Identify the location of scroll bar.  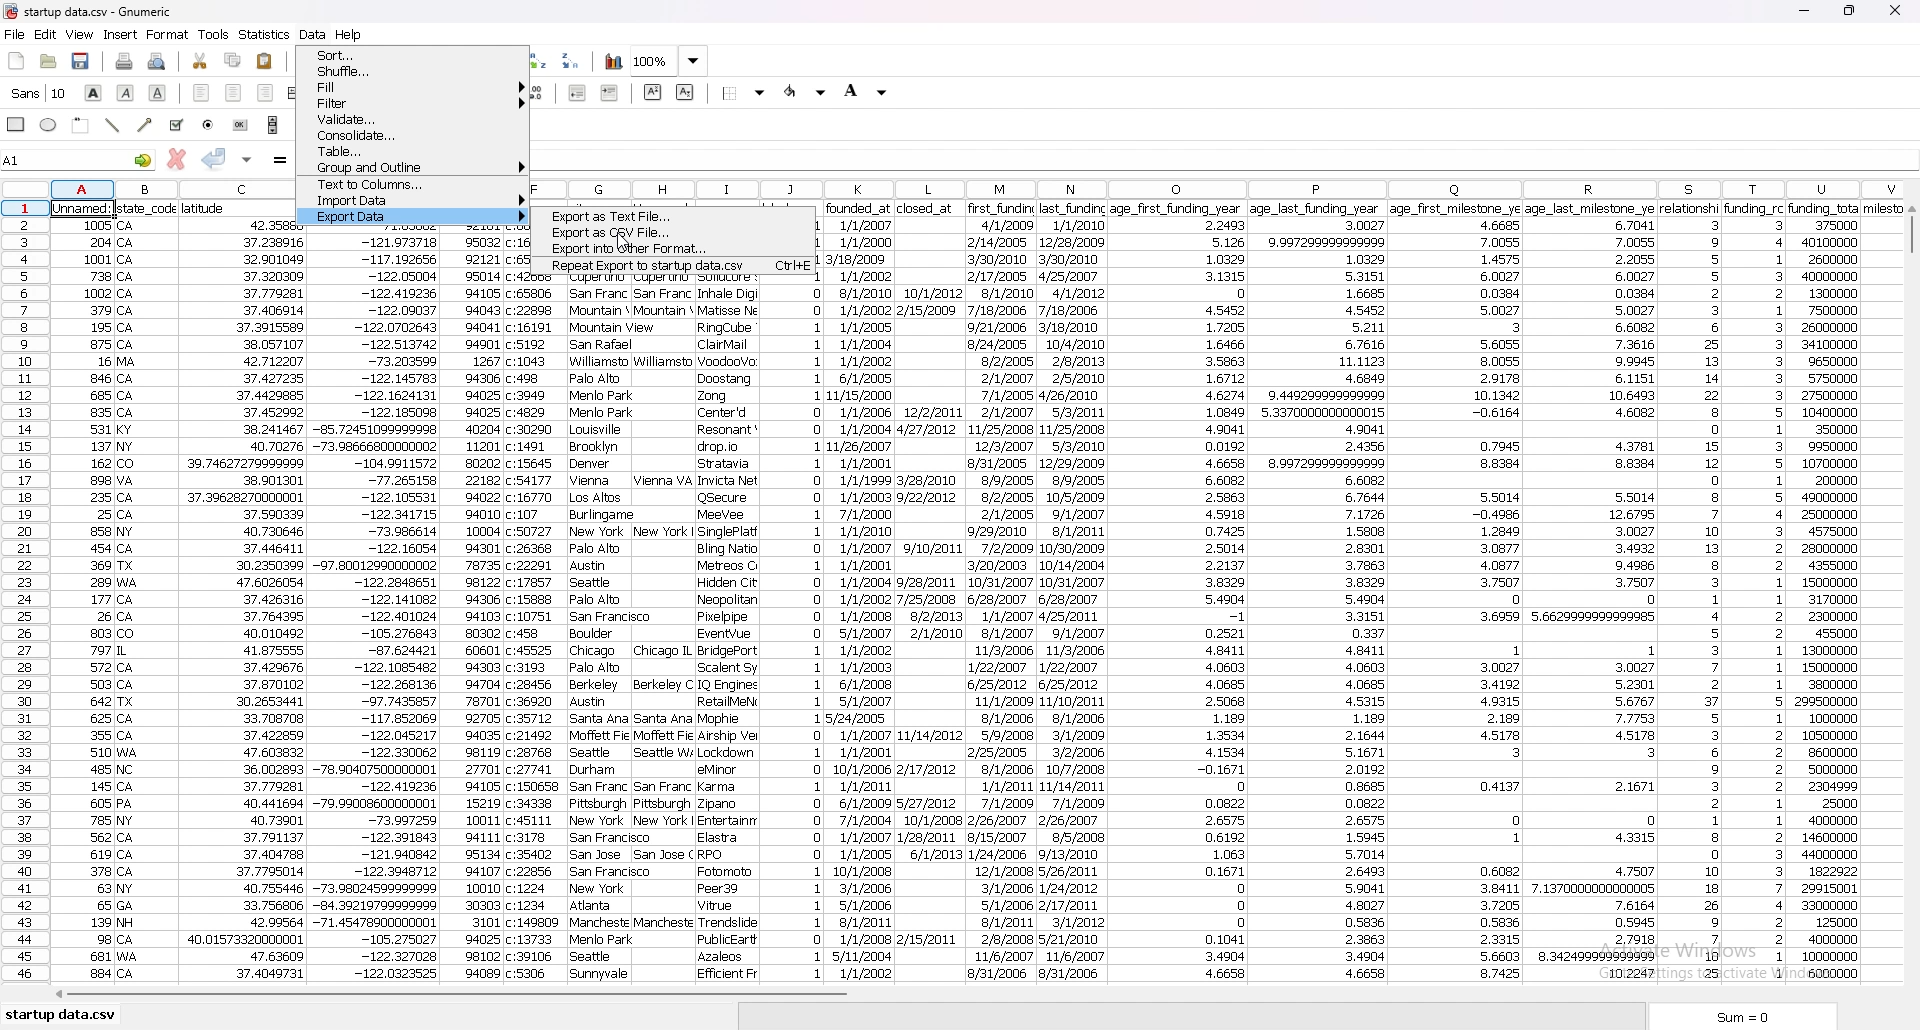
(1910, 599).